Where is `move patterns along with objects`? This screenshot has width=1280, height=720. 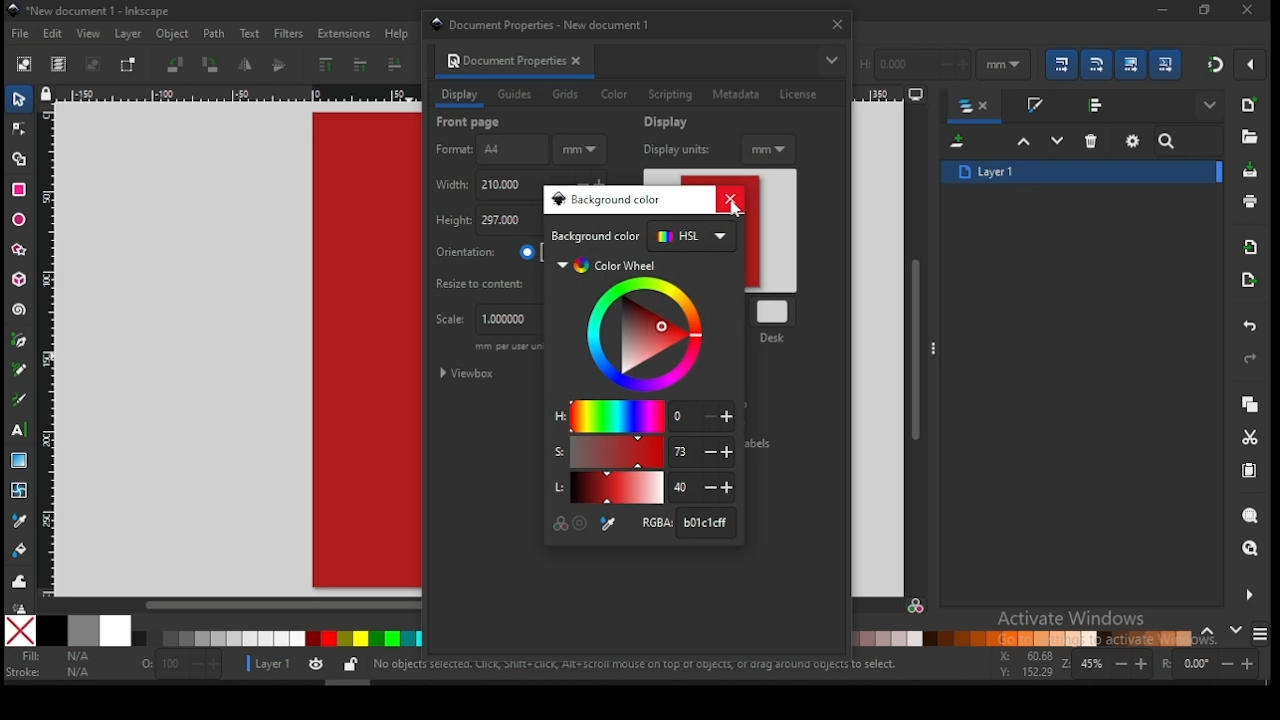 move patterns along with objects is located at coordinates (1165, 63).